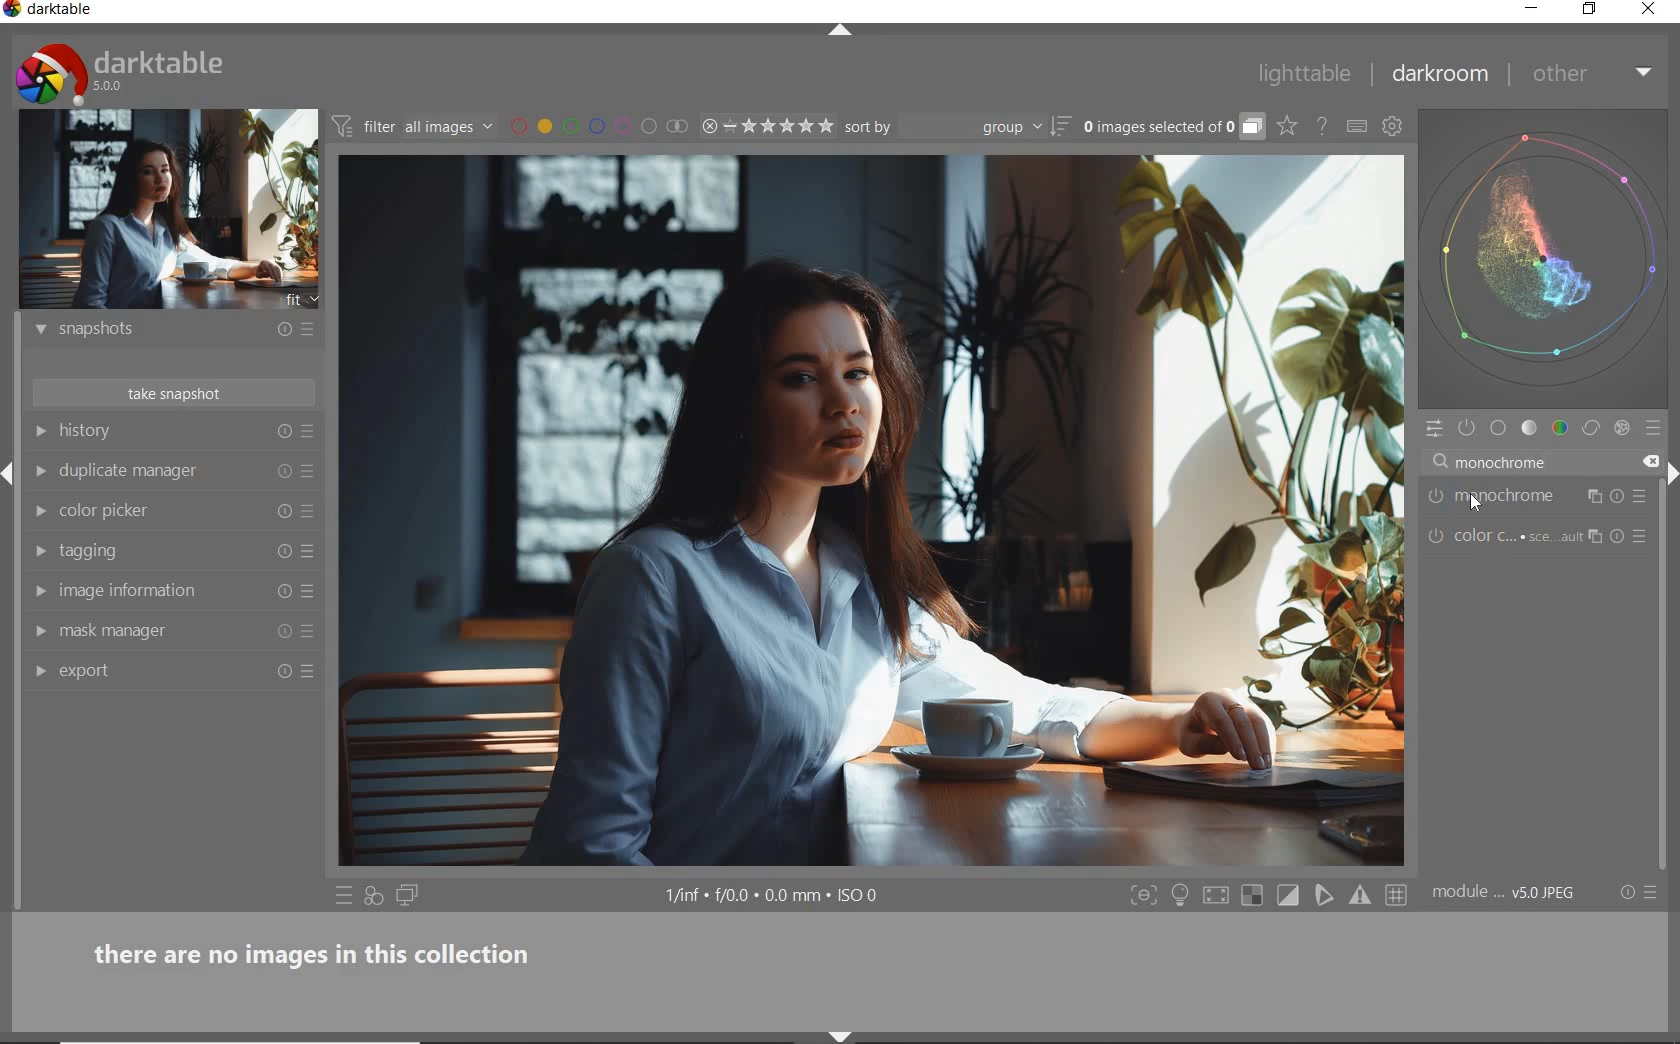 This screenshot has height=1044, width=1680. What do you see at coordinates (1544, 257) in the screenshot?
I see `waveform` at bounding box center [1544, 257].